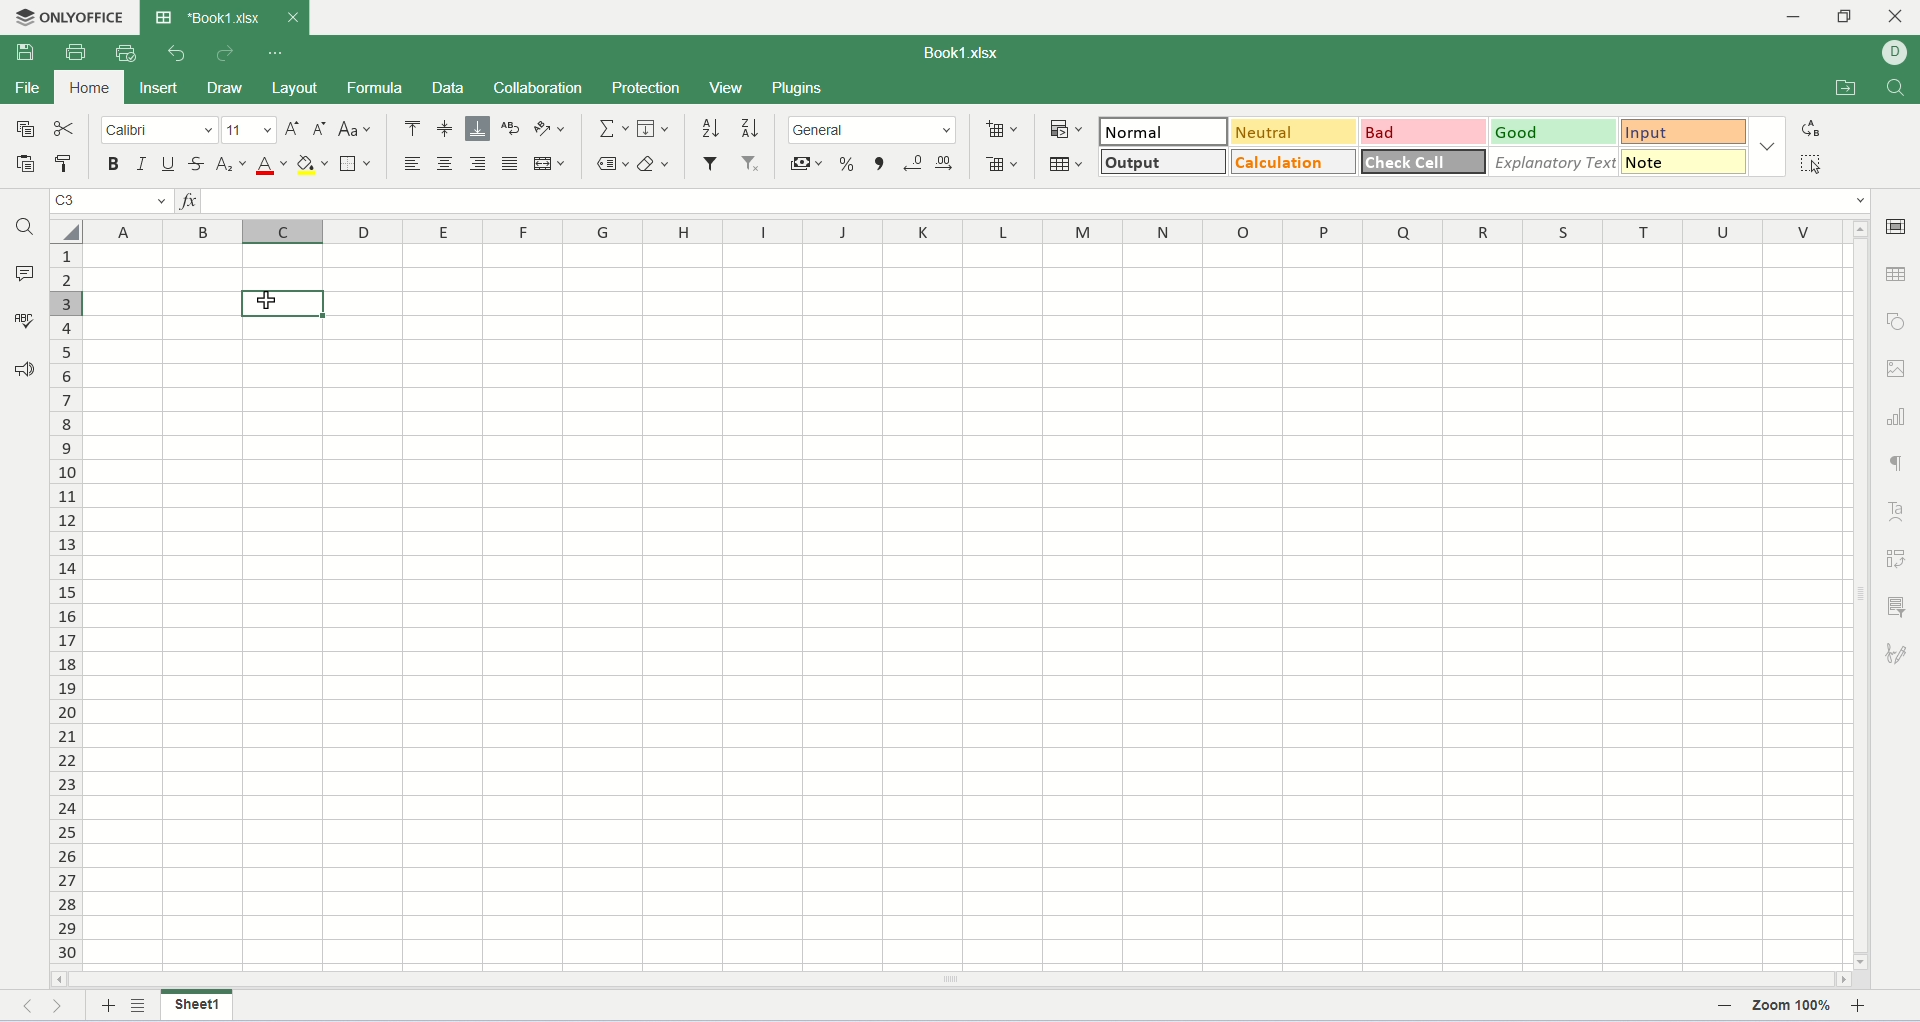 This screenshot has height=1022, width=1920. I want to click on increase font size, so click(294, 127).